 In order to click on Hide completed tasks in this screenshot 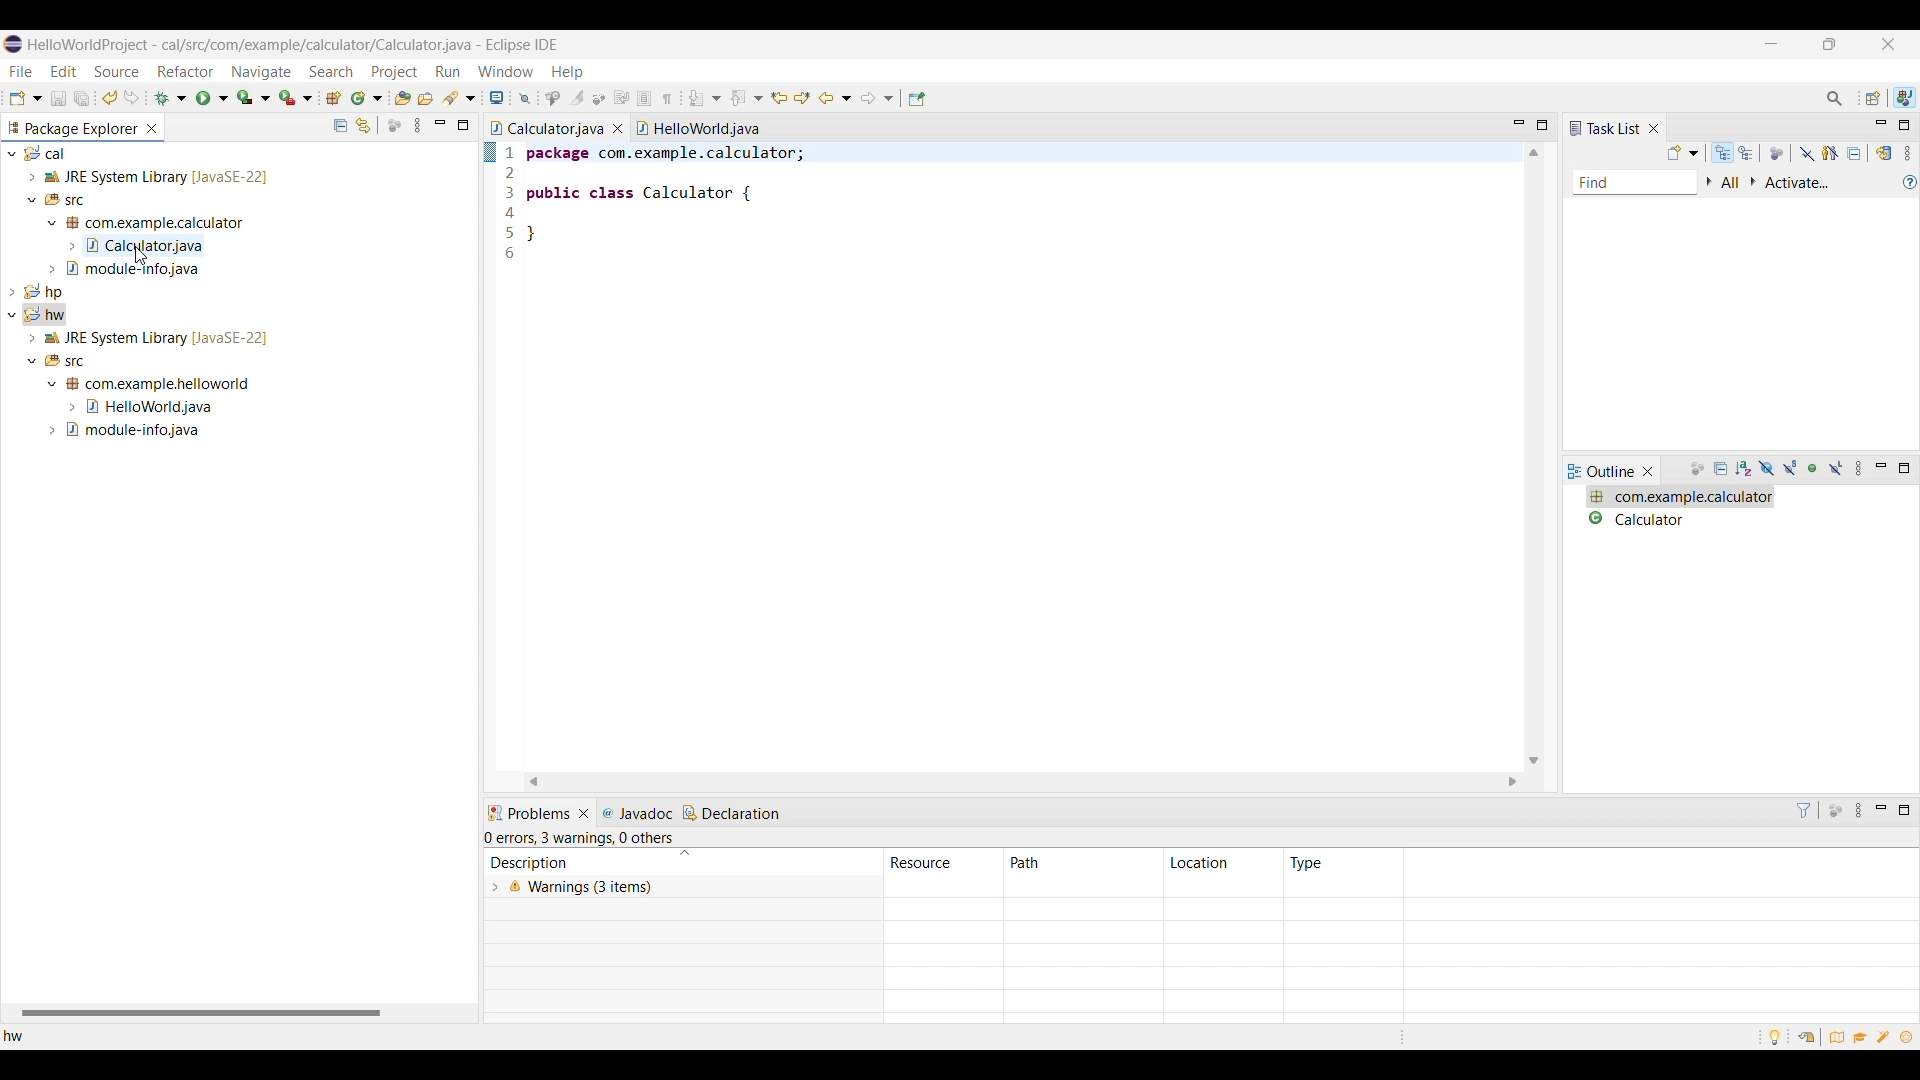, I will do `click(1807, 154)`.